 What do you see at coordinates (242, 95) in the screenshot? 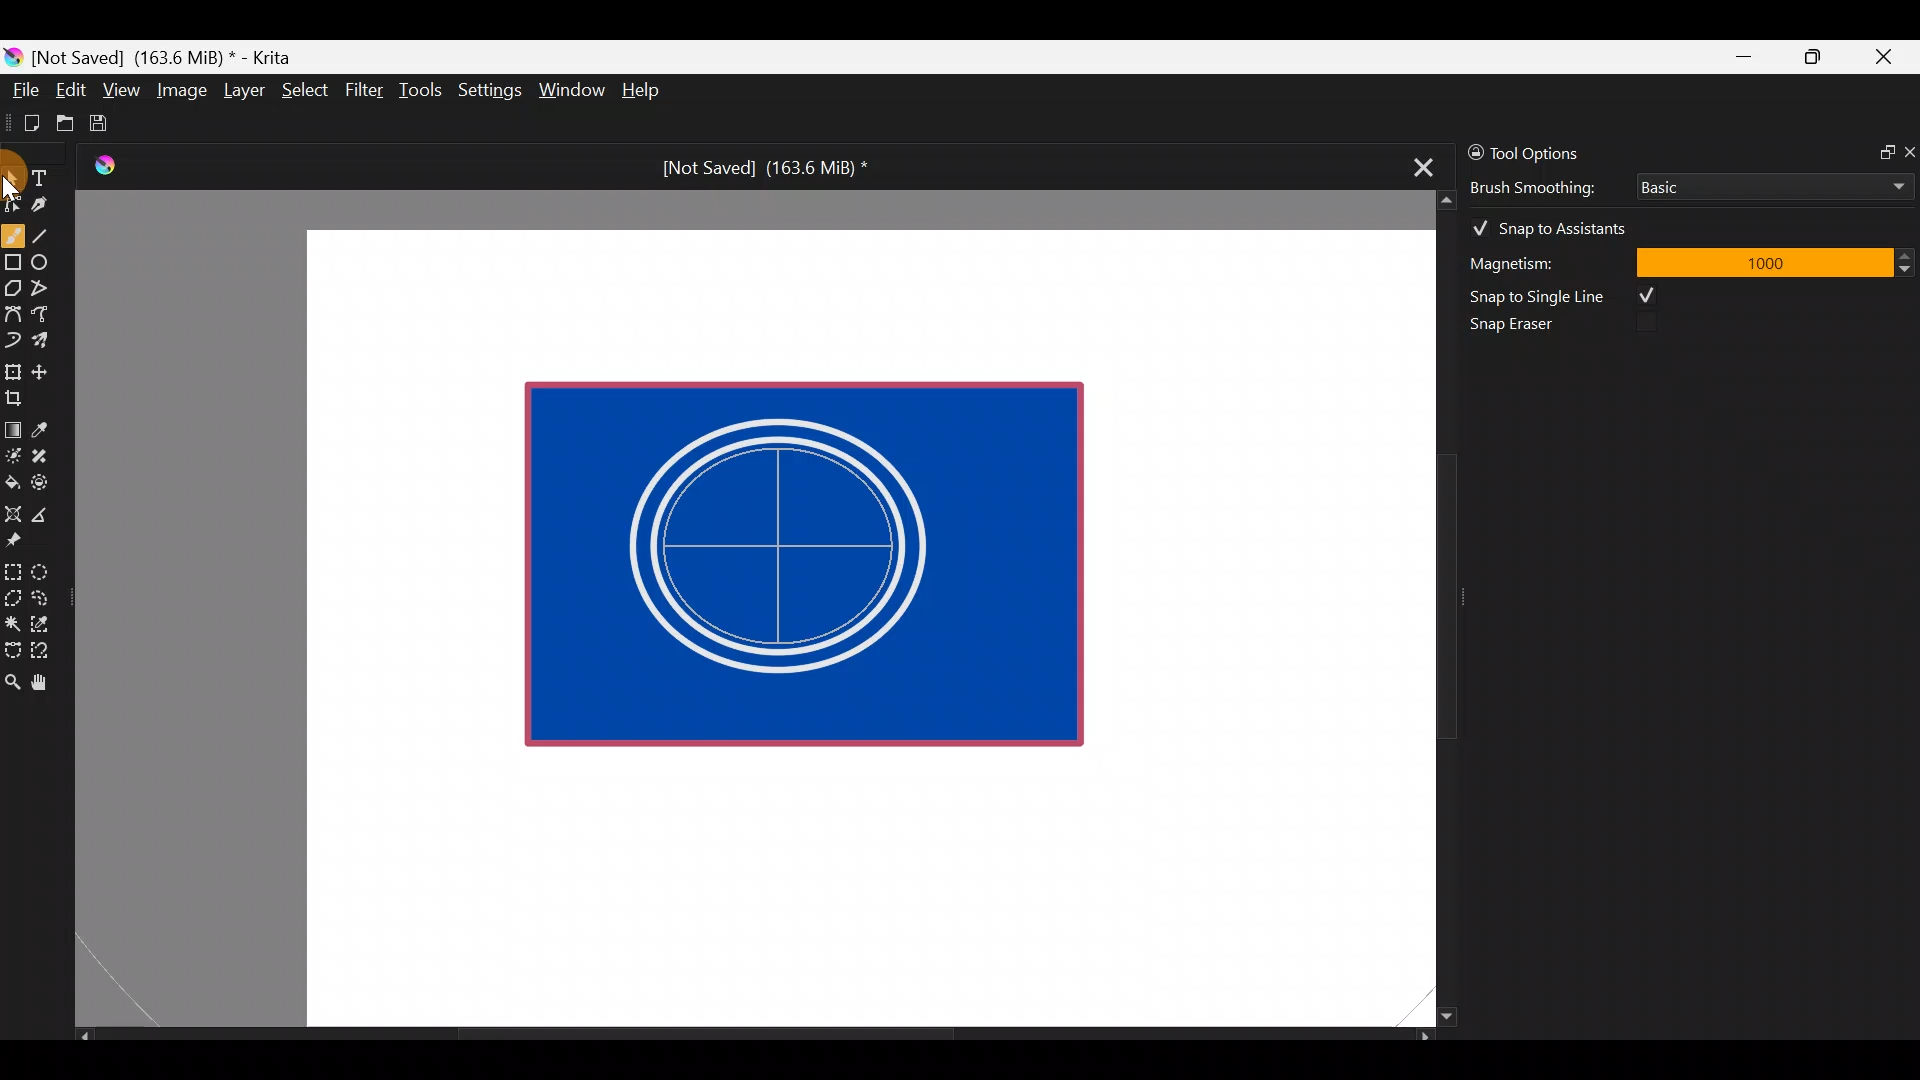
I see `Layer` at bounding box center [242, 95].